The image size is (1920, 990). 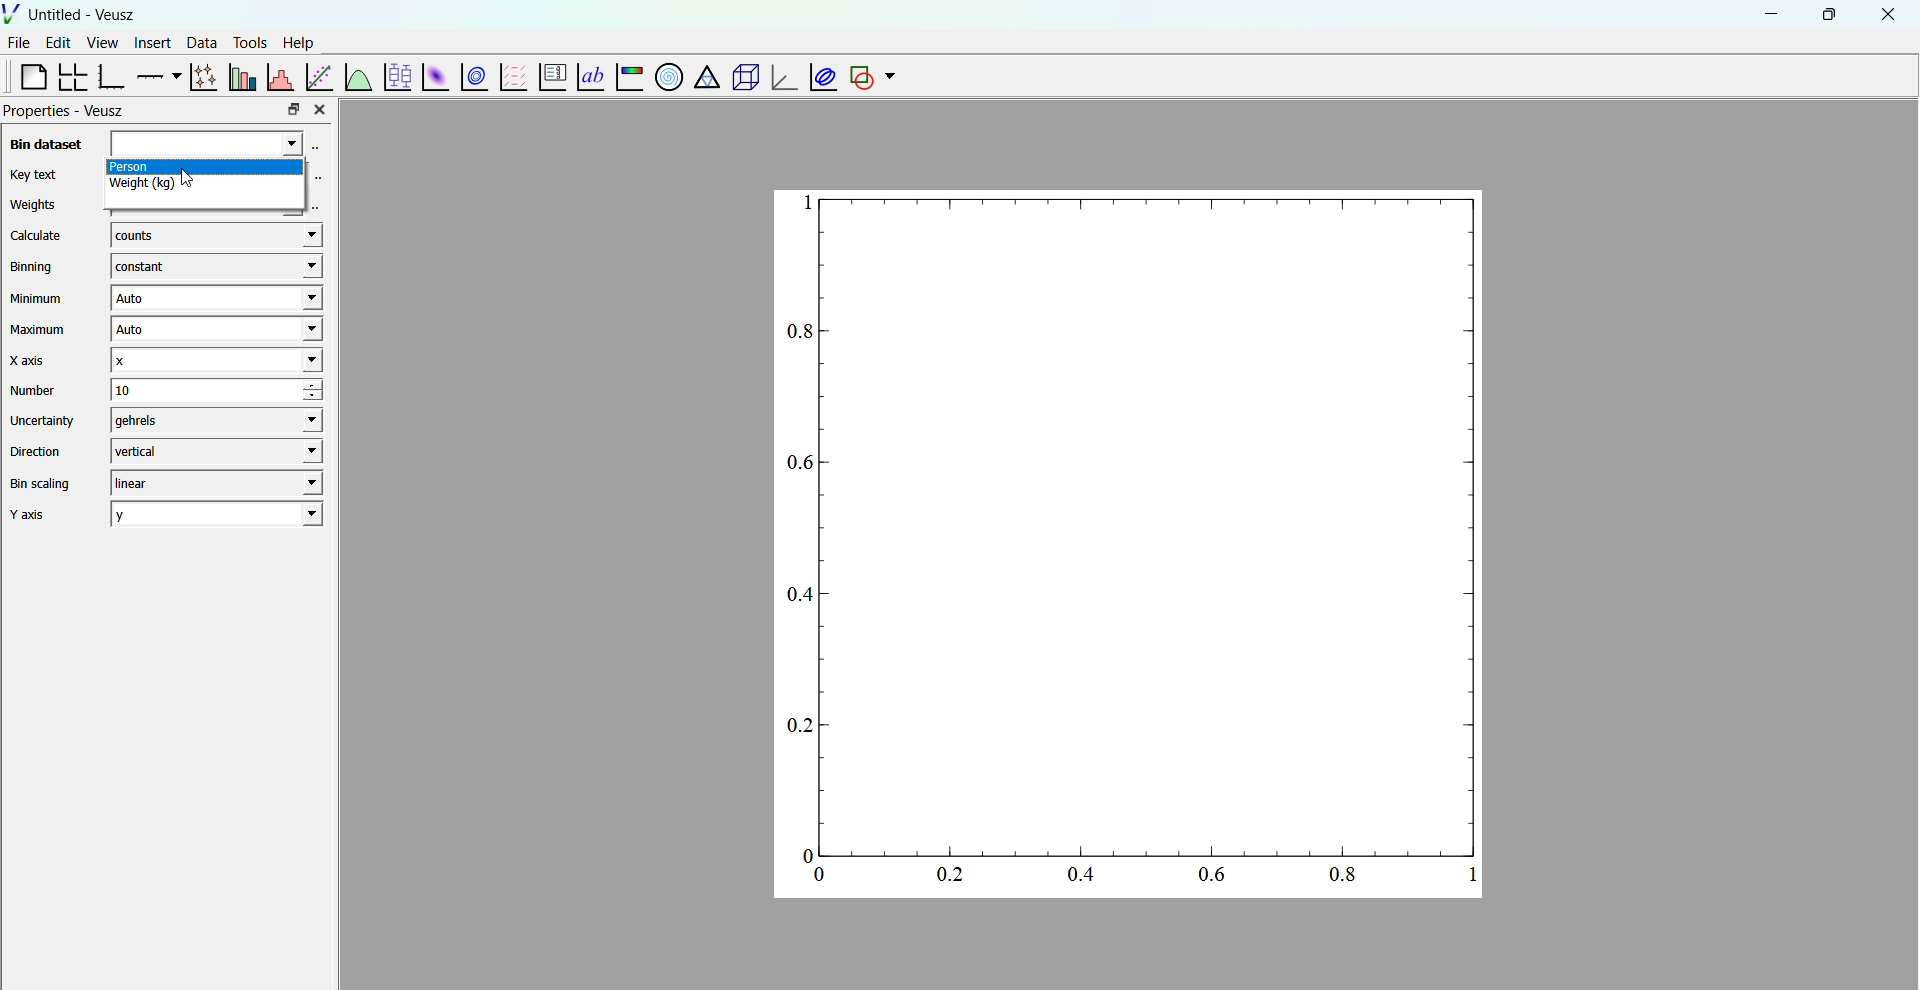 I want to click on plot box plots, so click(x=396, y=77).